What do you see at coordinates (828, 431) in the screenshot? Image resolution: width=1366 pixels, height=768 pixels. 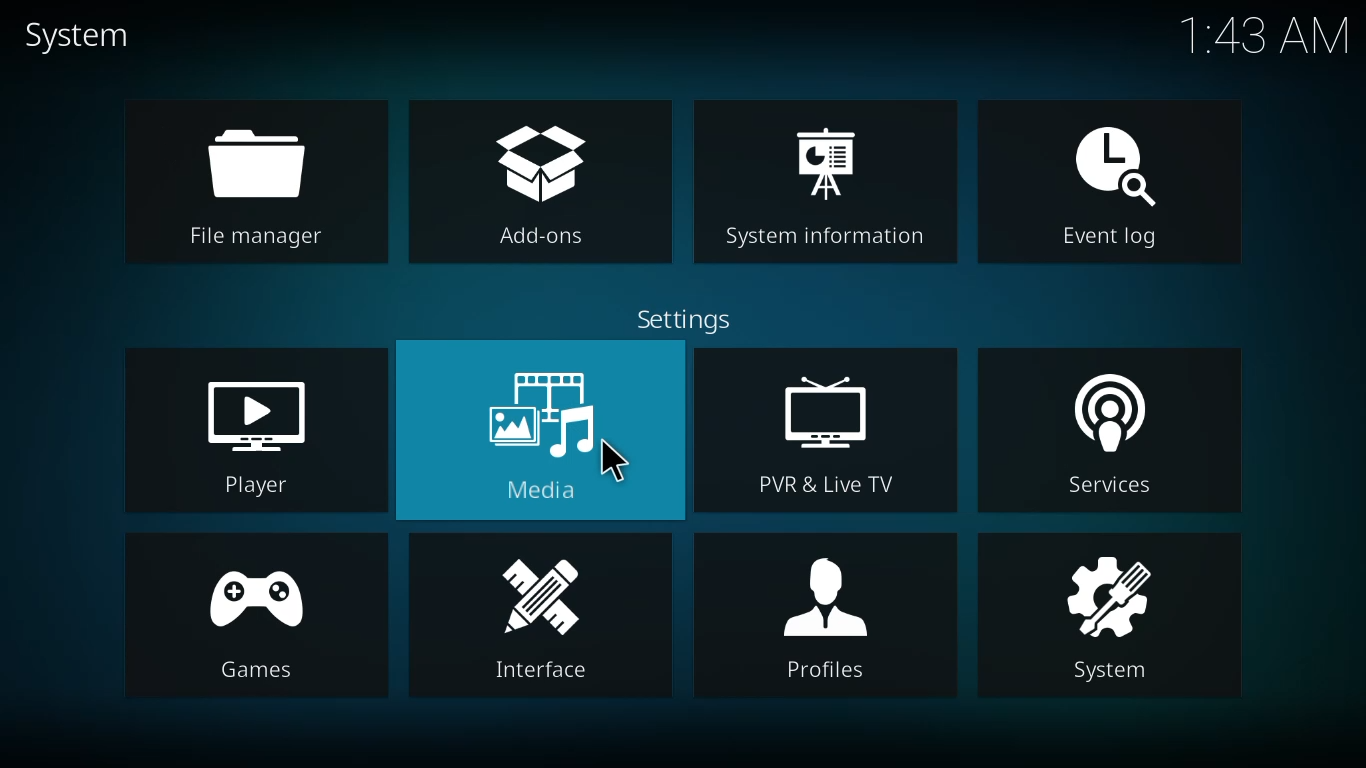 I see `pvr & live tv` at bounding box center [828, 431].